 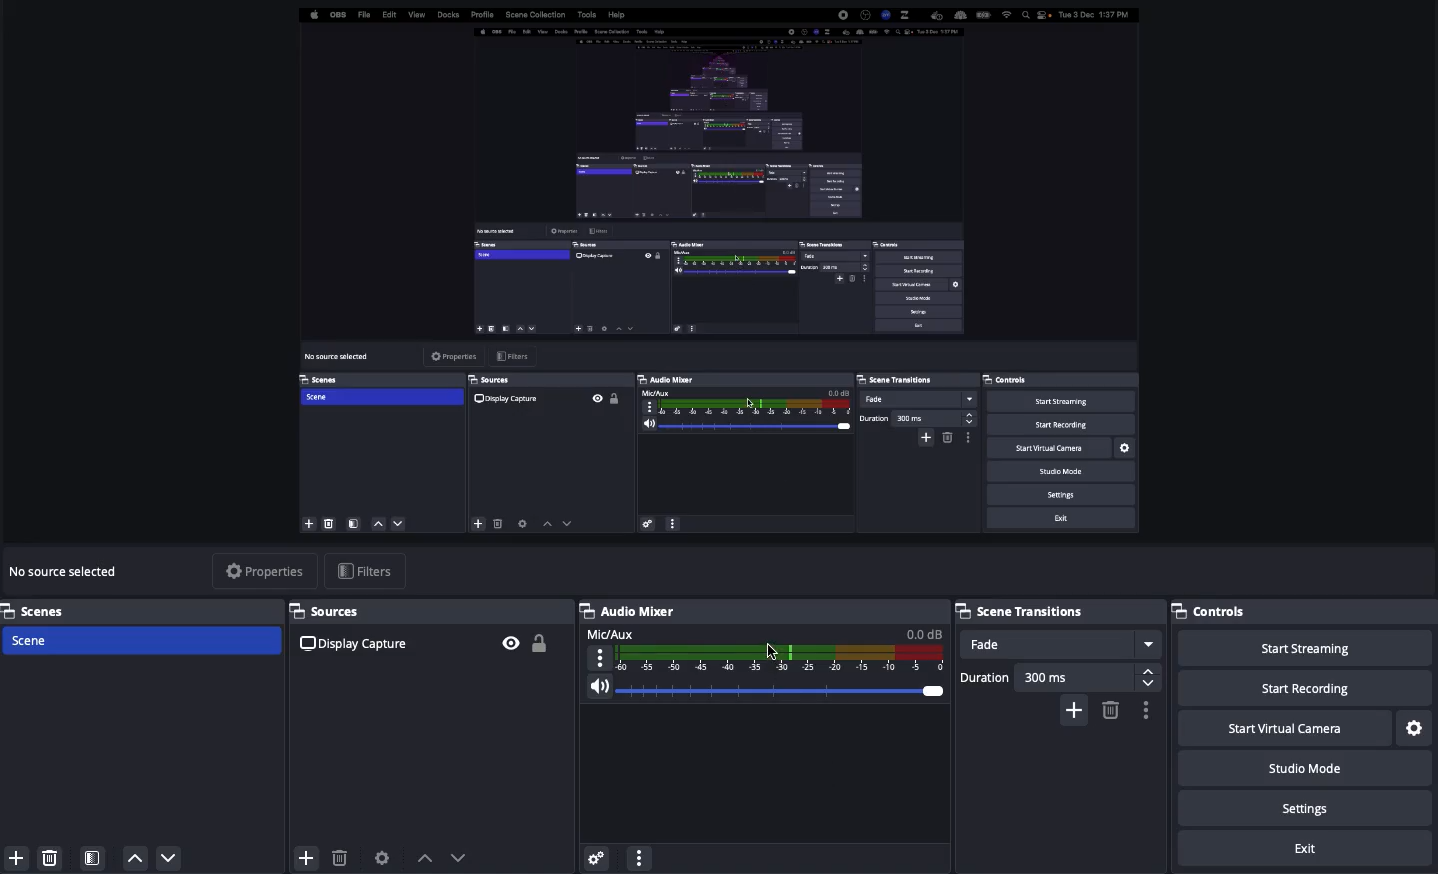 What do you see at coordinates (715, 276) in the screenshot?
I see `Screen` at bounding box center [715, 276].